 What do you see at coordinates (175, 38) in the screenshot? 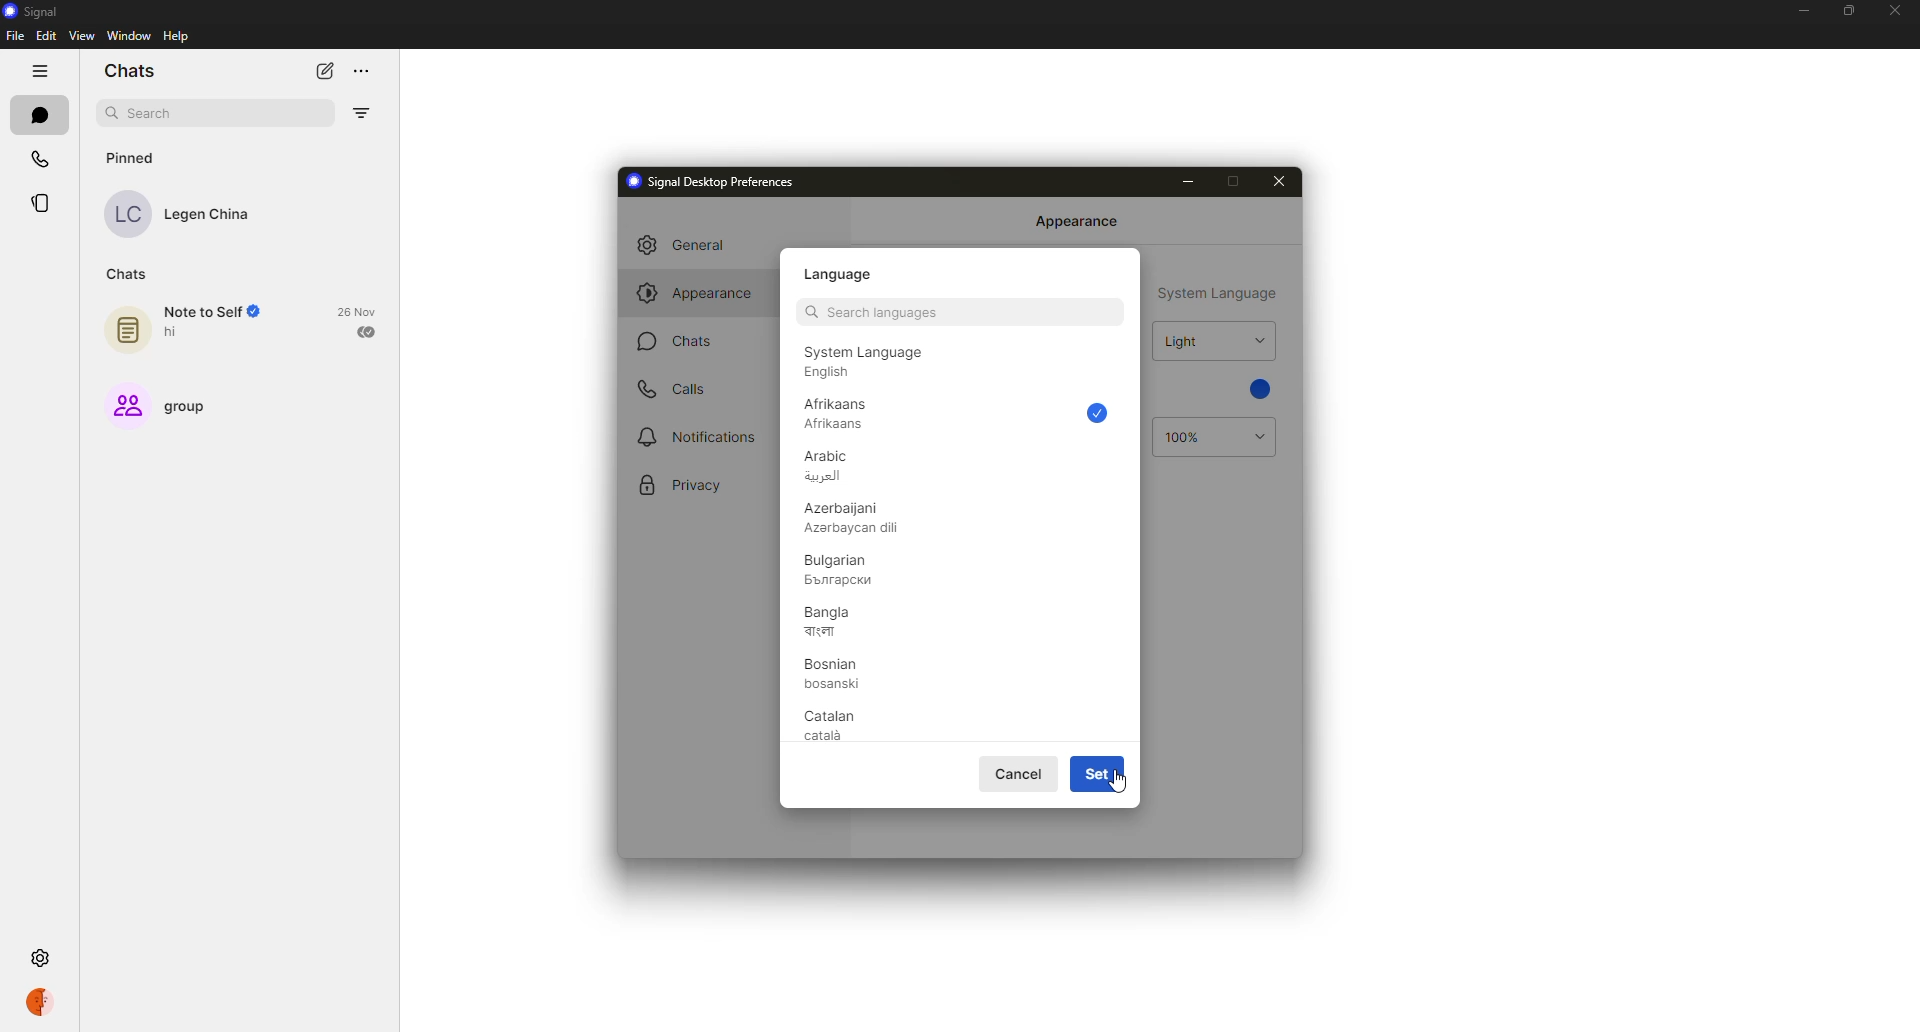
I see `help` at bounding box center [175, 38].